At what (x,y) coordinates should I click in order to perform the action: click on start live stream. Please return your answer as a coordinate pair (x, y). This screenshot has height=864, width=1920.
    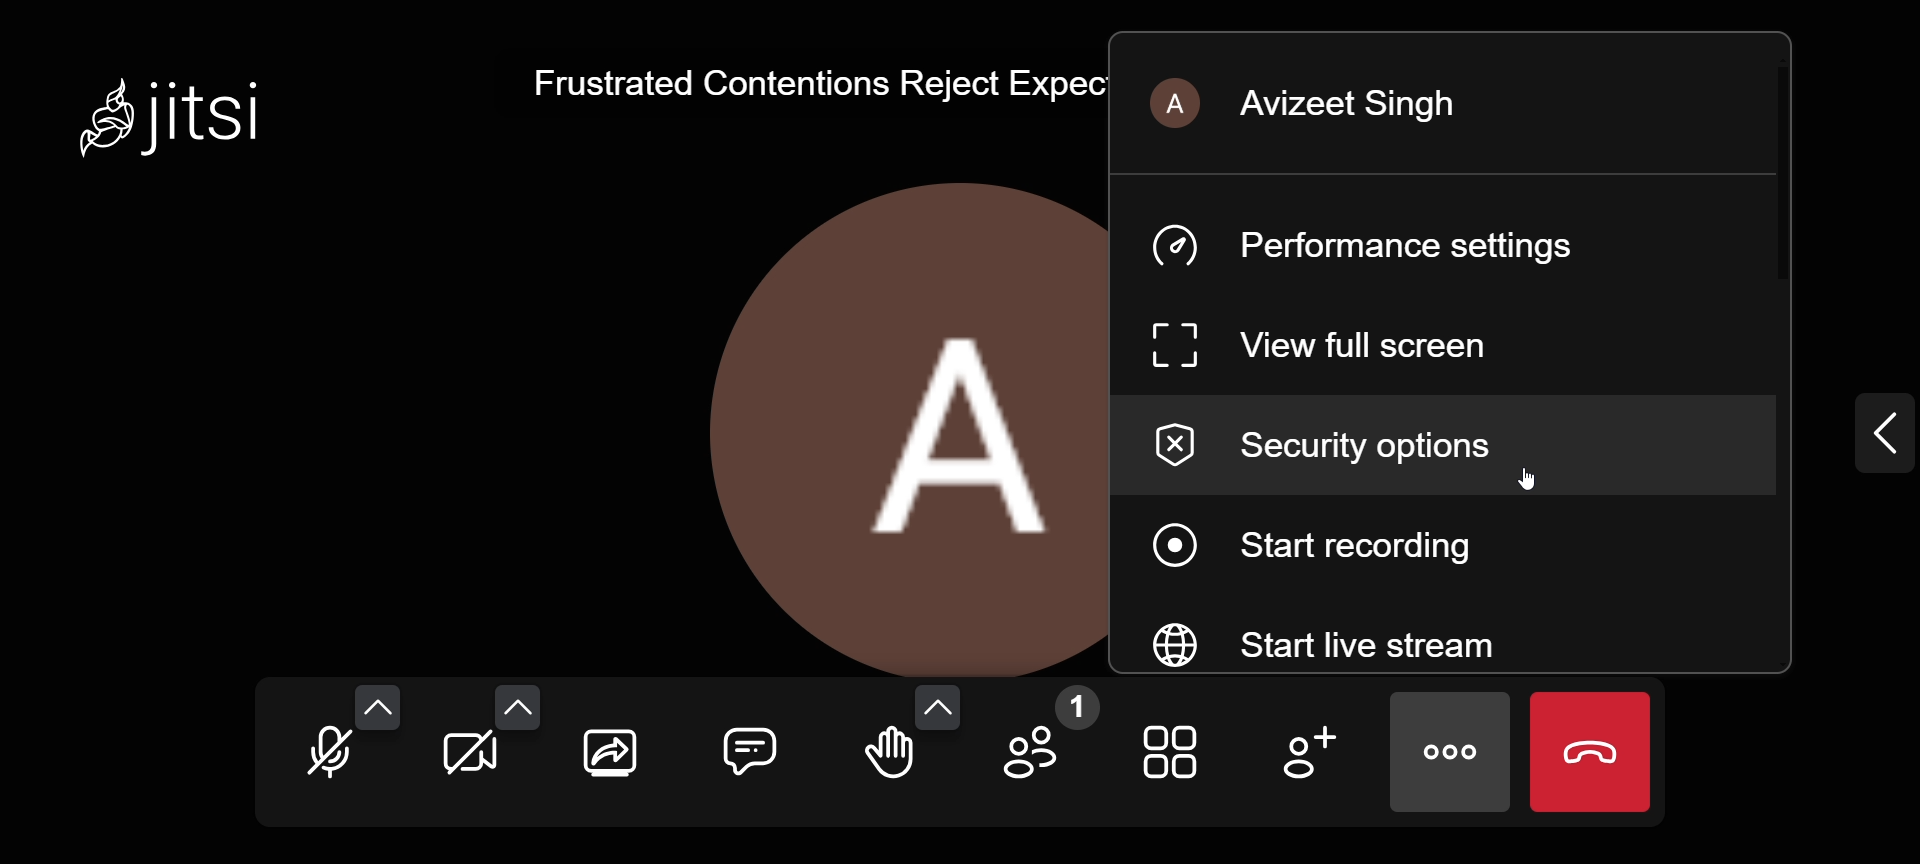
    Looking at the image, I should click on (1360, 643).